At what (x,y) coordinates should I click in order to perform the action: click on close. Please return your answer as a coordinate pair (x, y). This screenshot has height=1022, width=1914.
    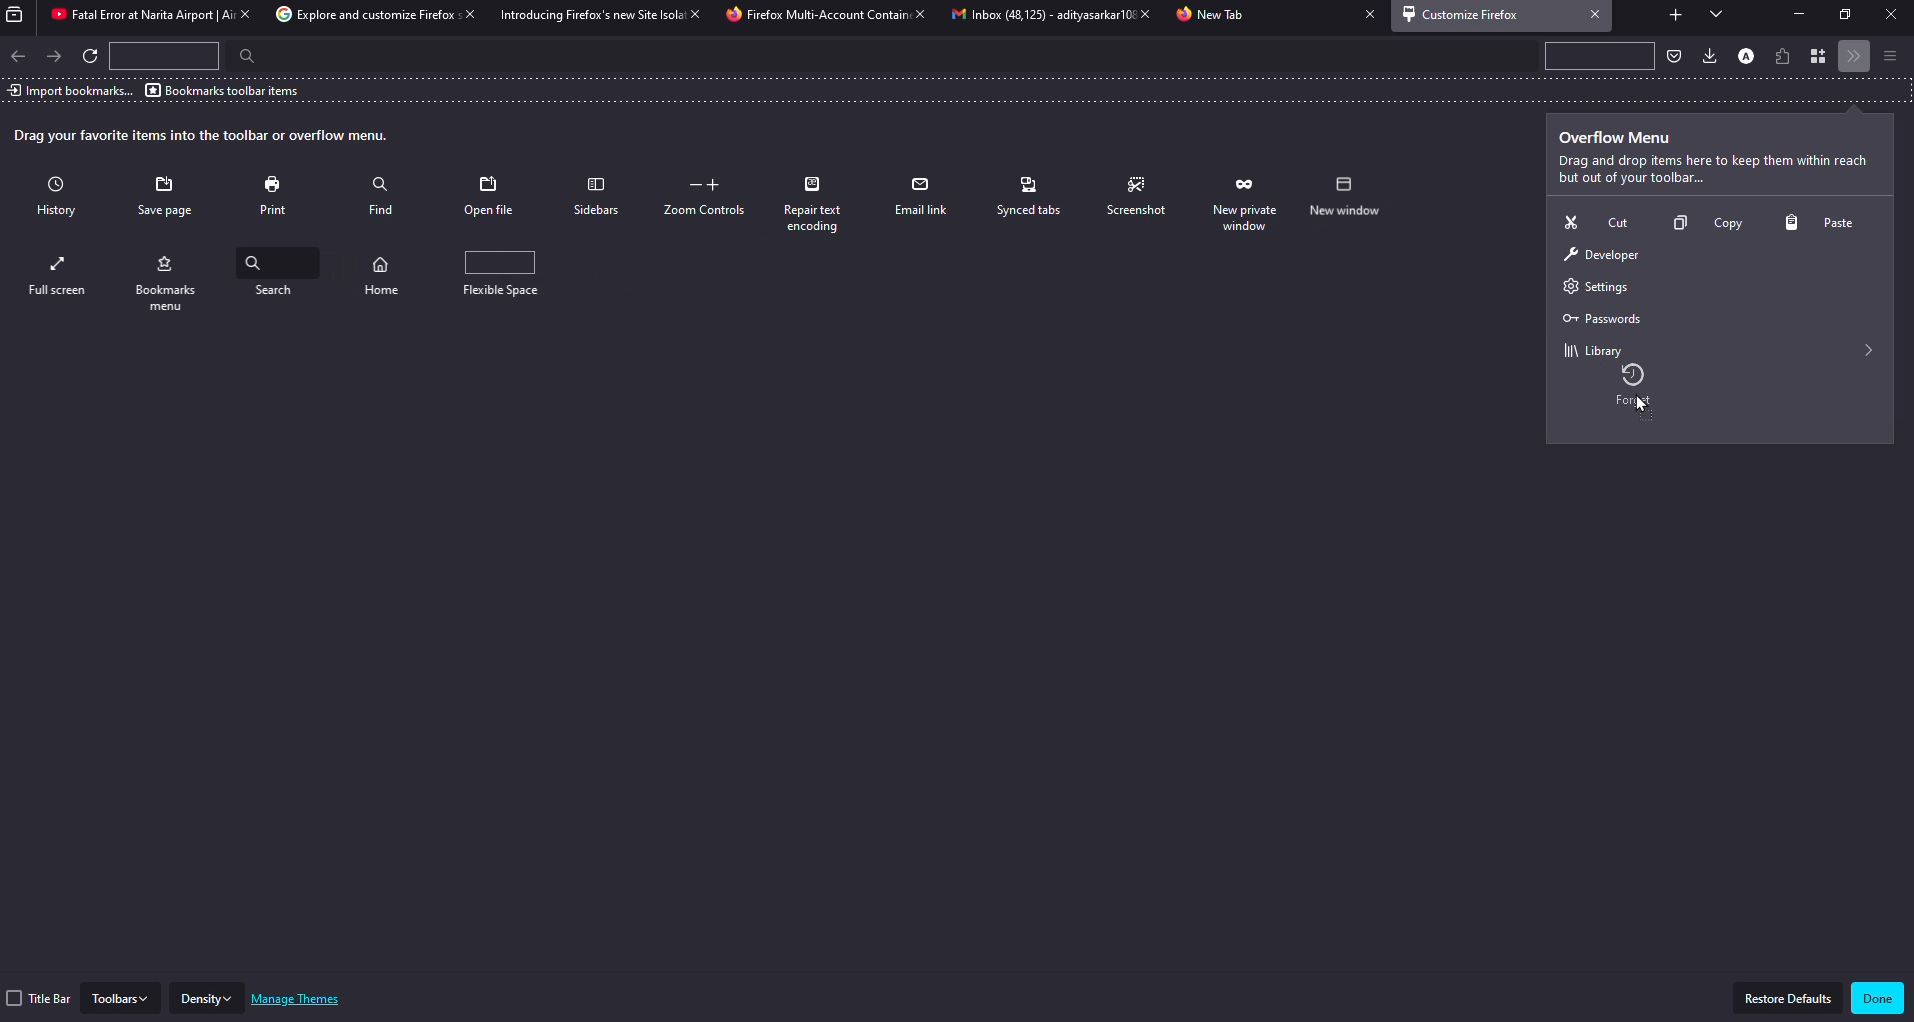
    Looking at the image, I should click on (919, 15).